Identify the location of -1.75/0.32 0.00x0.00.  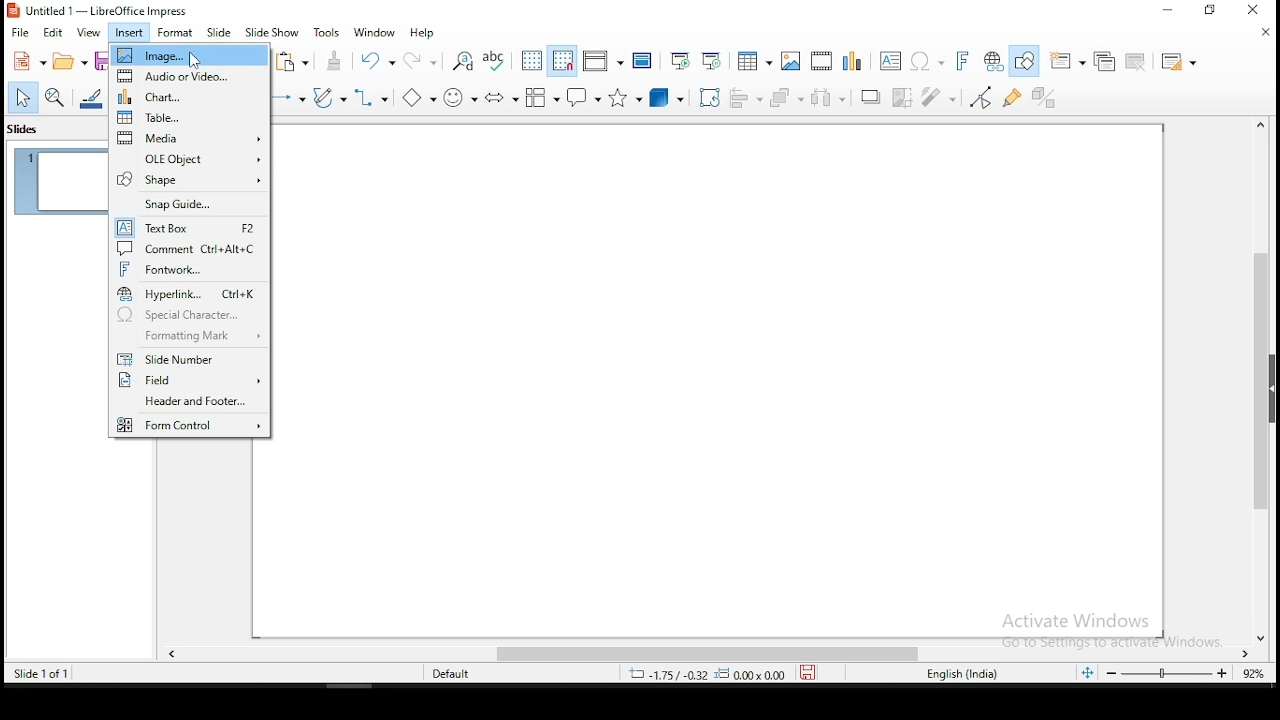
(705, 674).